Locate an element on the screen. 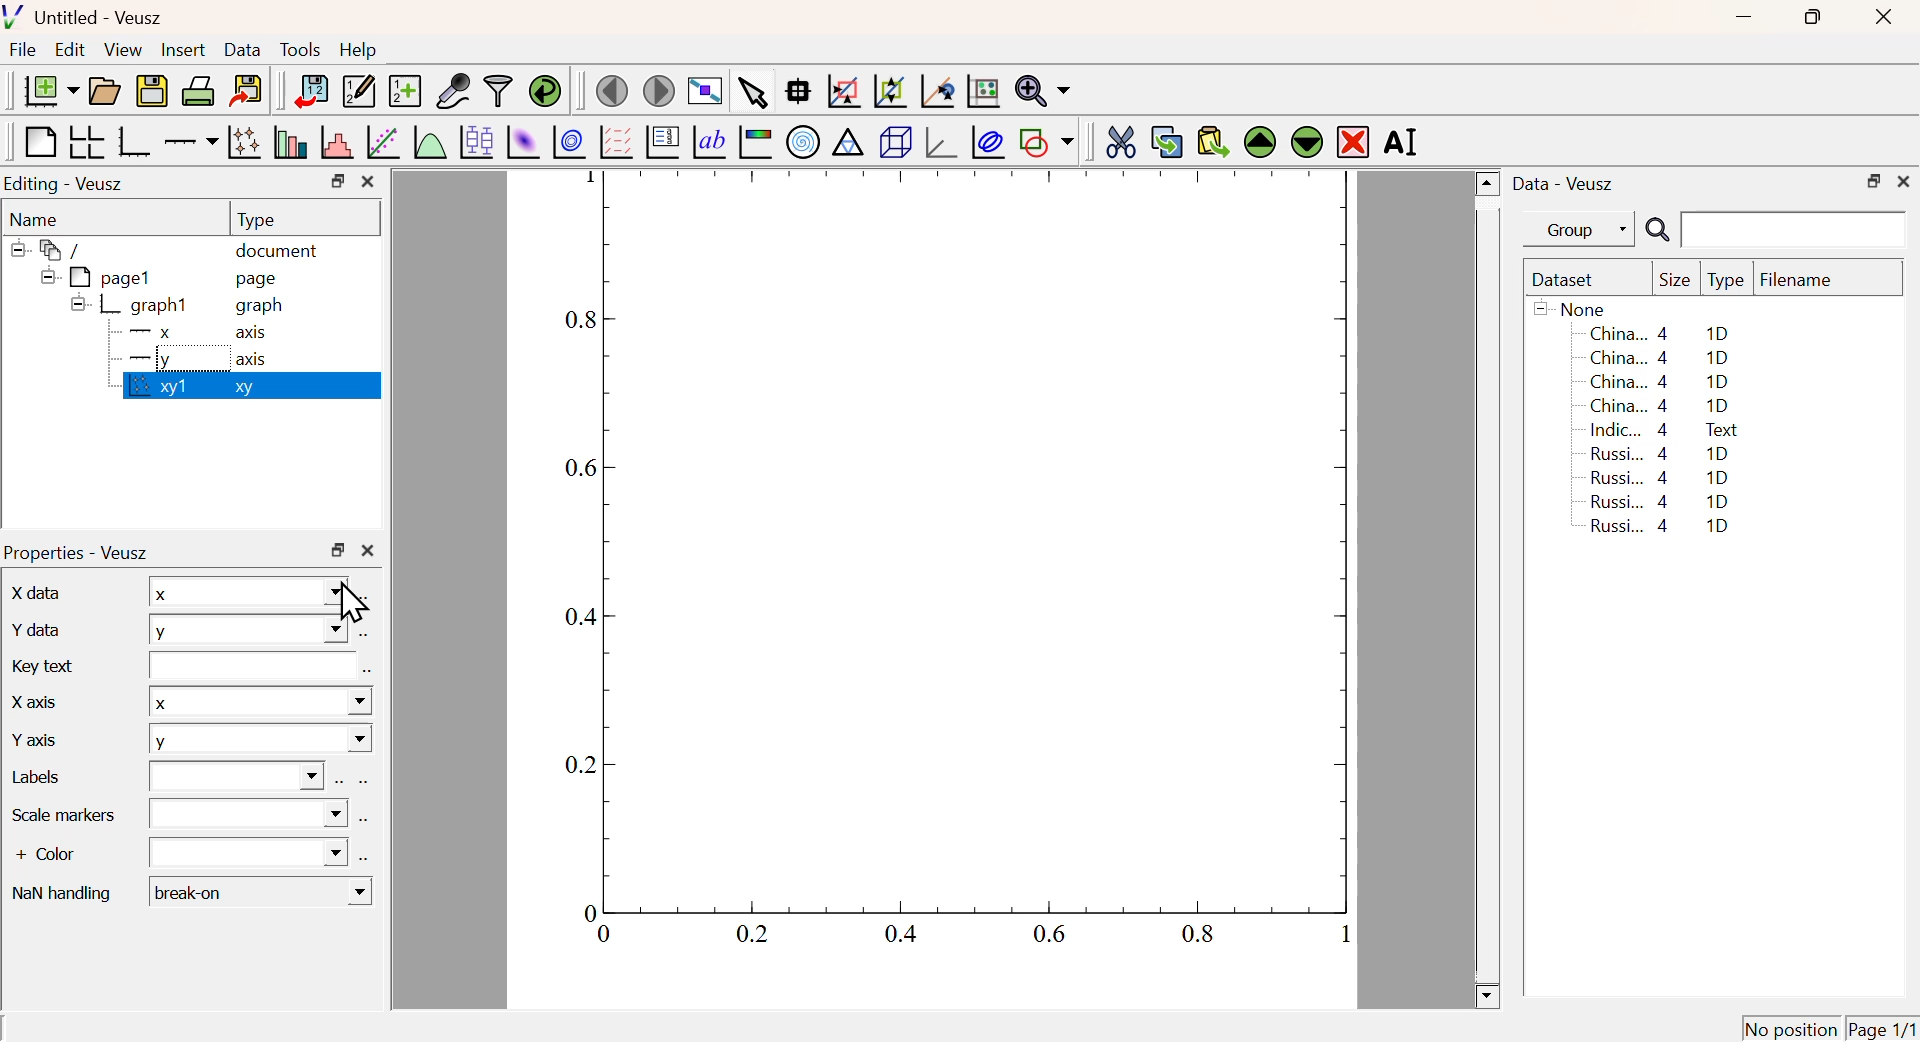 The height and width of the screenshot is (1042, 1920). Russi... 4 1D is located at coordinates (1660, 477).